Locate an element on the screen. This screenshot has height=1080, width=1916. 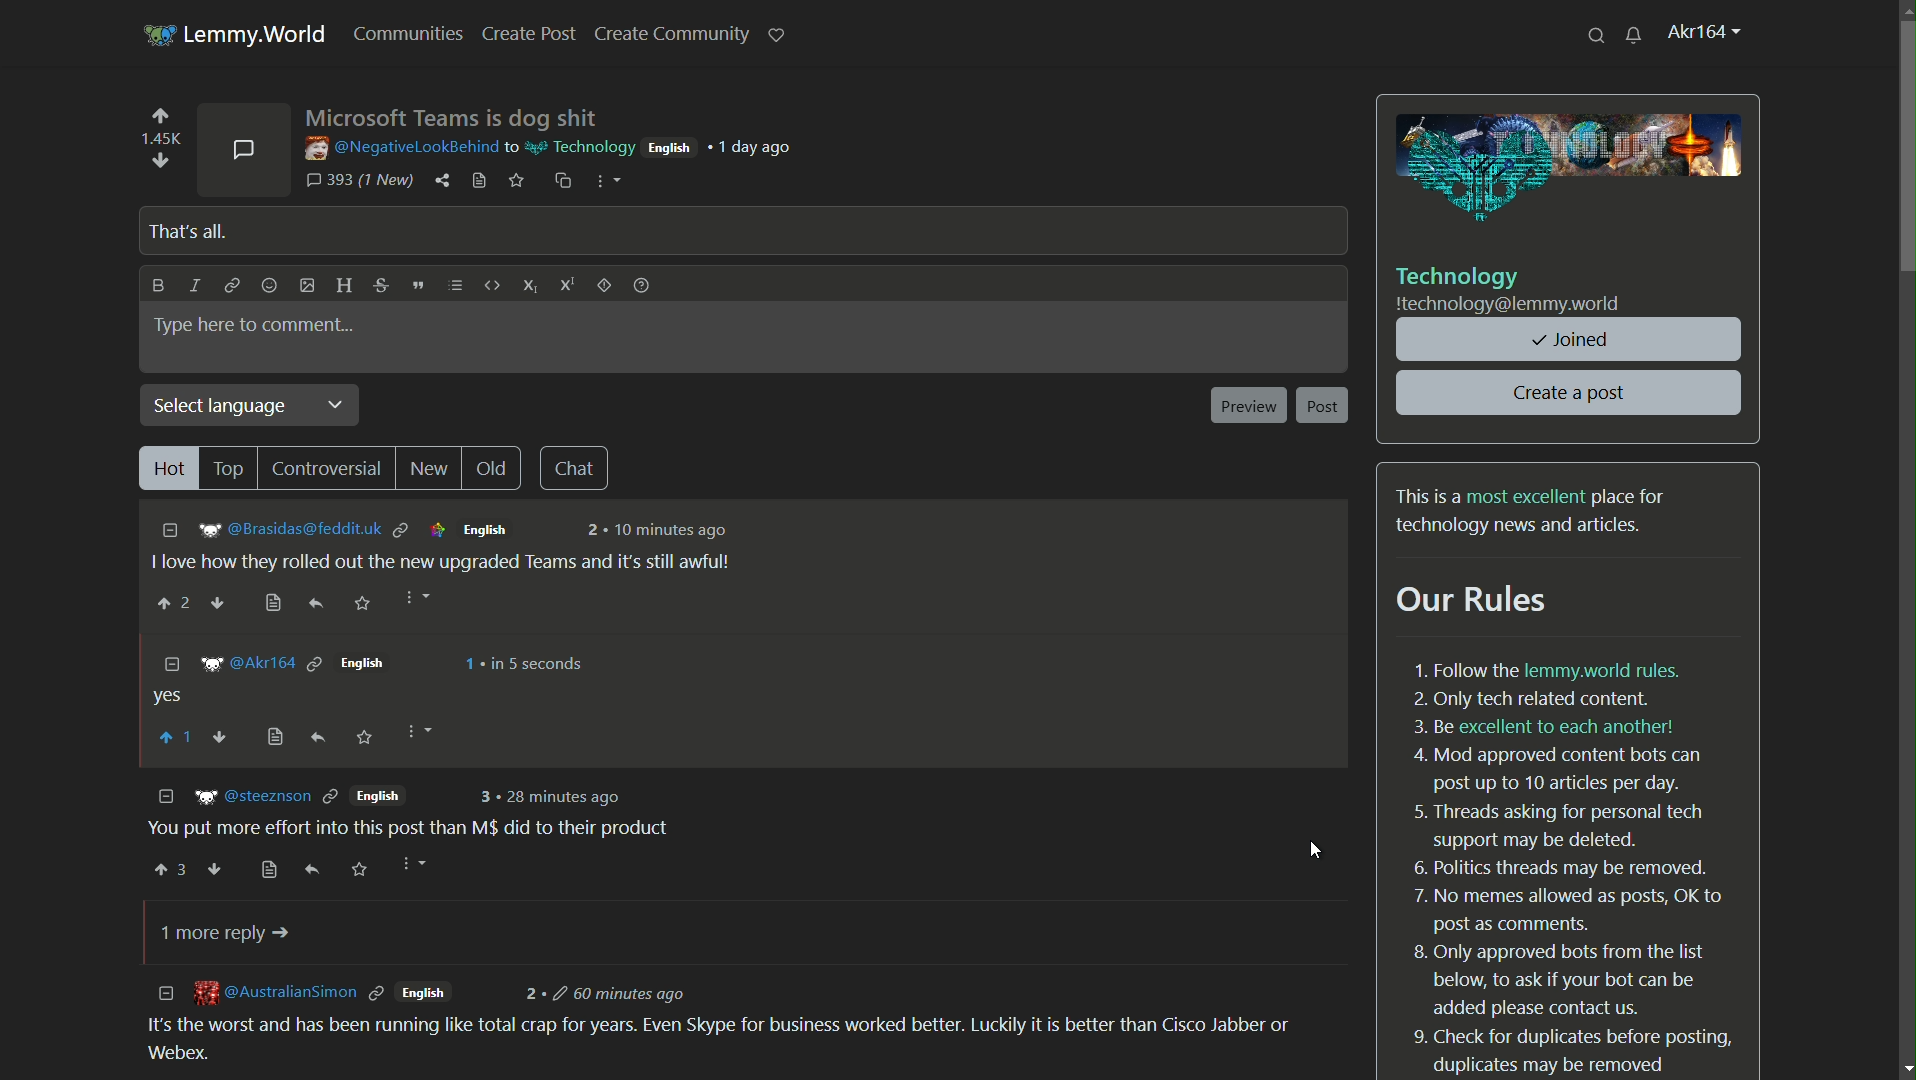
1 more reply is located at coordinates (234, 937).